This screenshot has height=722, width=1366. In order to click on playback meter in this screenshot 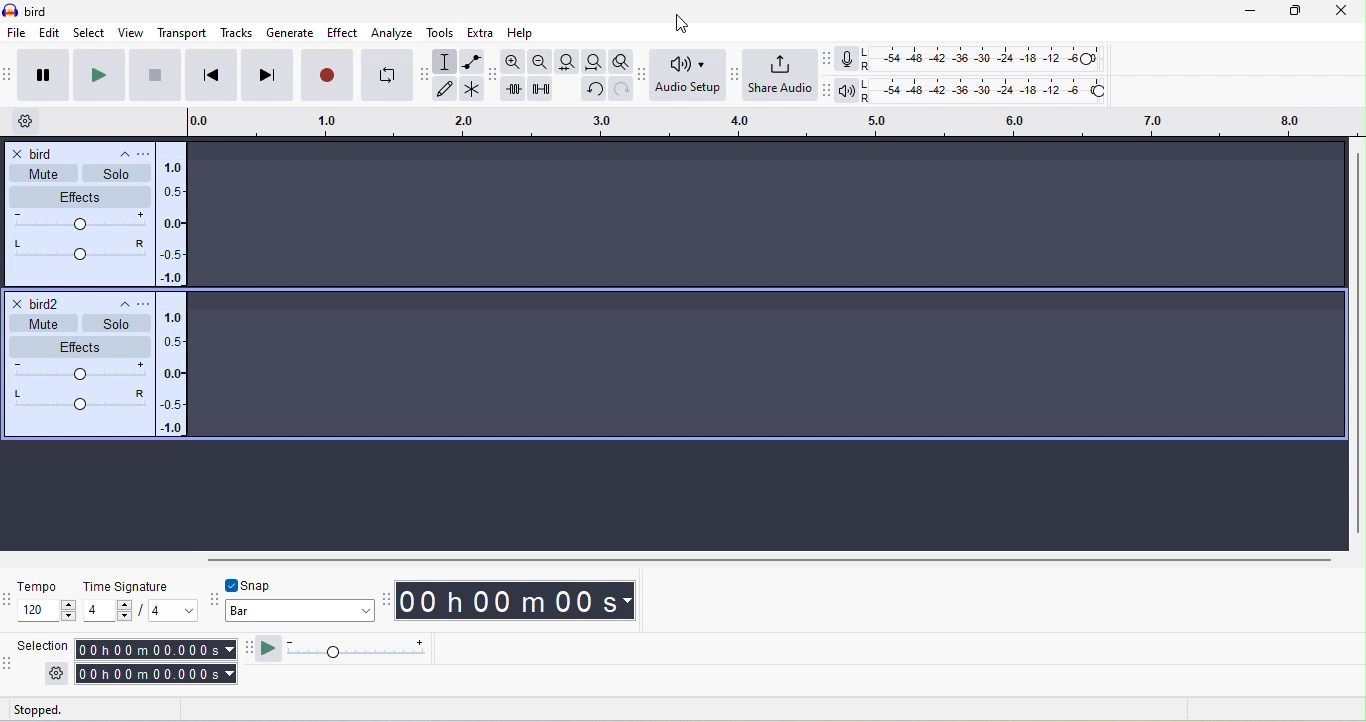, I will do `click(850, 93)`.